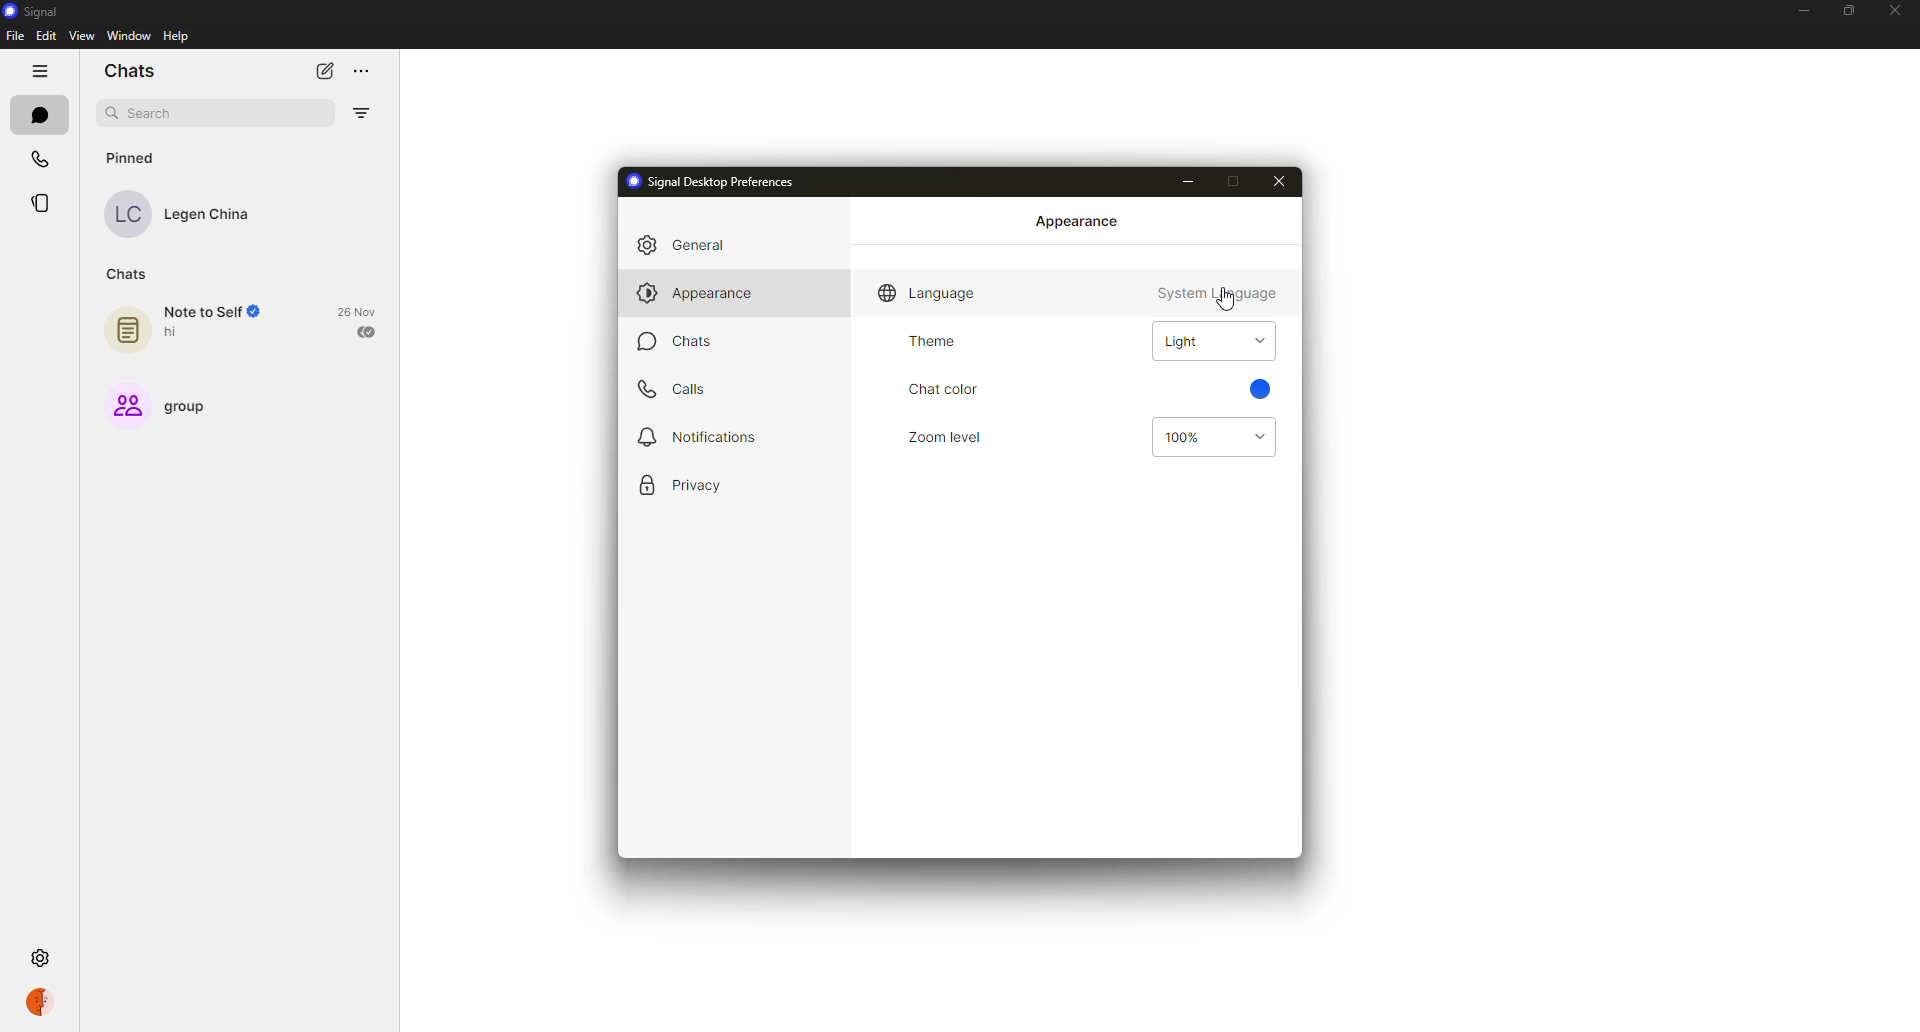  What do you see at coordinates (43, 1001) in the screenshot?
I see `profile` at bounding box center [43, 1001].